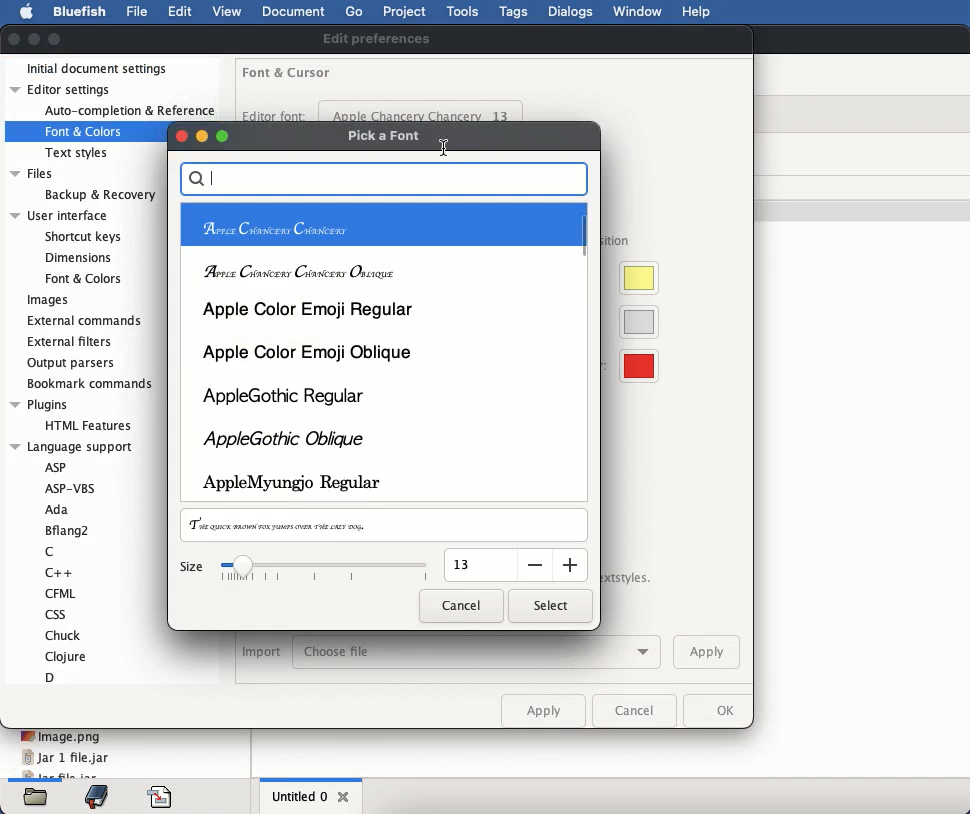  Describe the element at coordinates (407, 12) in the screenshot. I see `project` at that location.